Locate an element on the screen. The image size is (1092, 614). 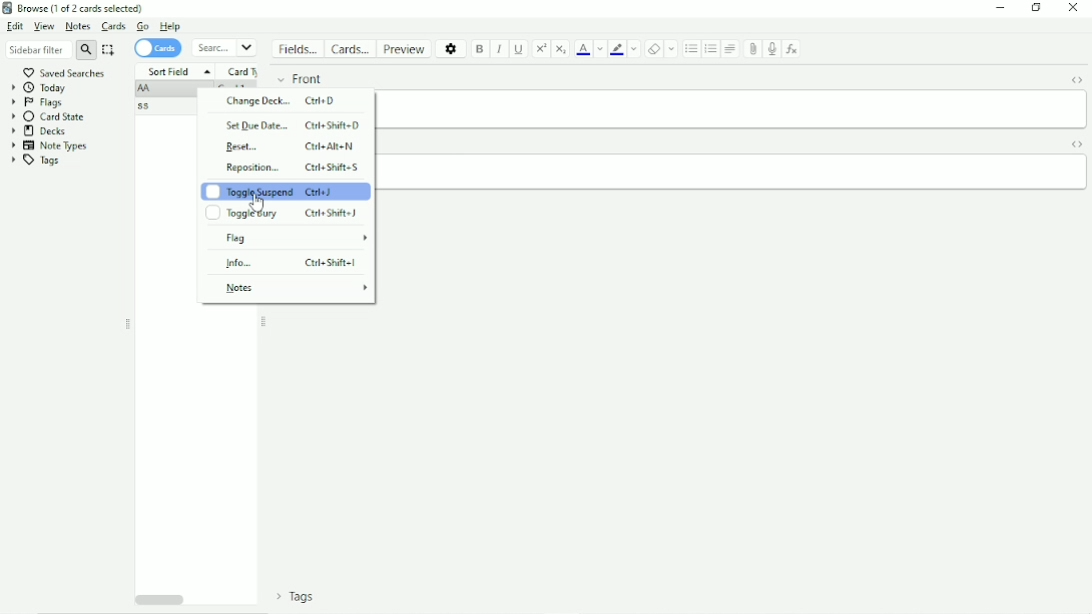
Subscript is located at coordinates (562, 49).